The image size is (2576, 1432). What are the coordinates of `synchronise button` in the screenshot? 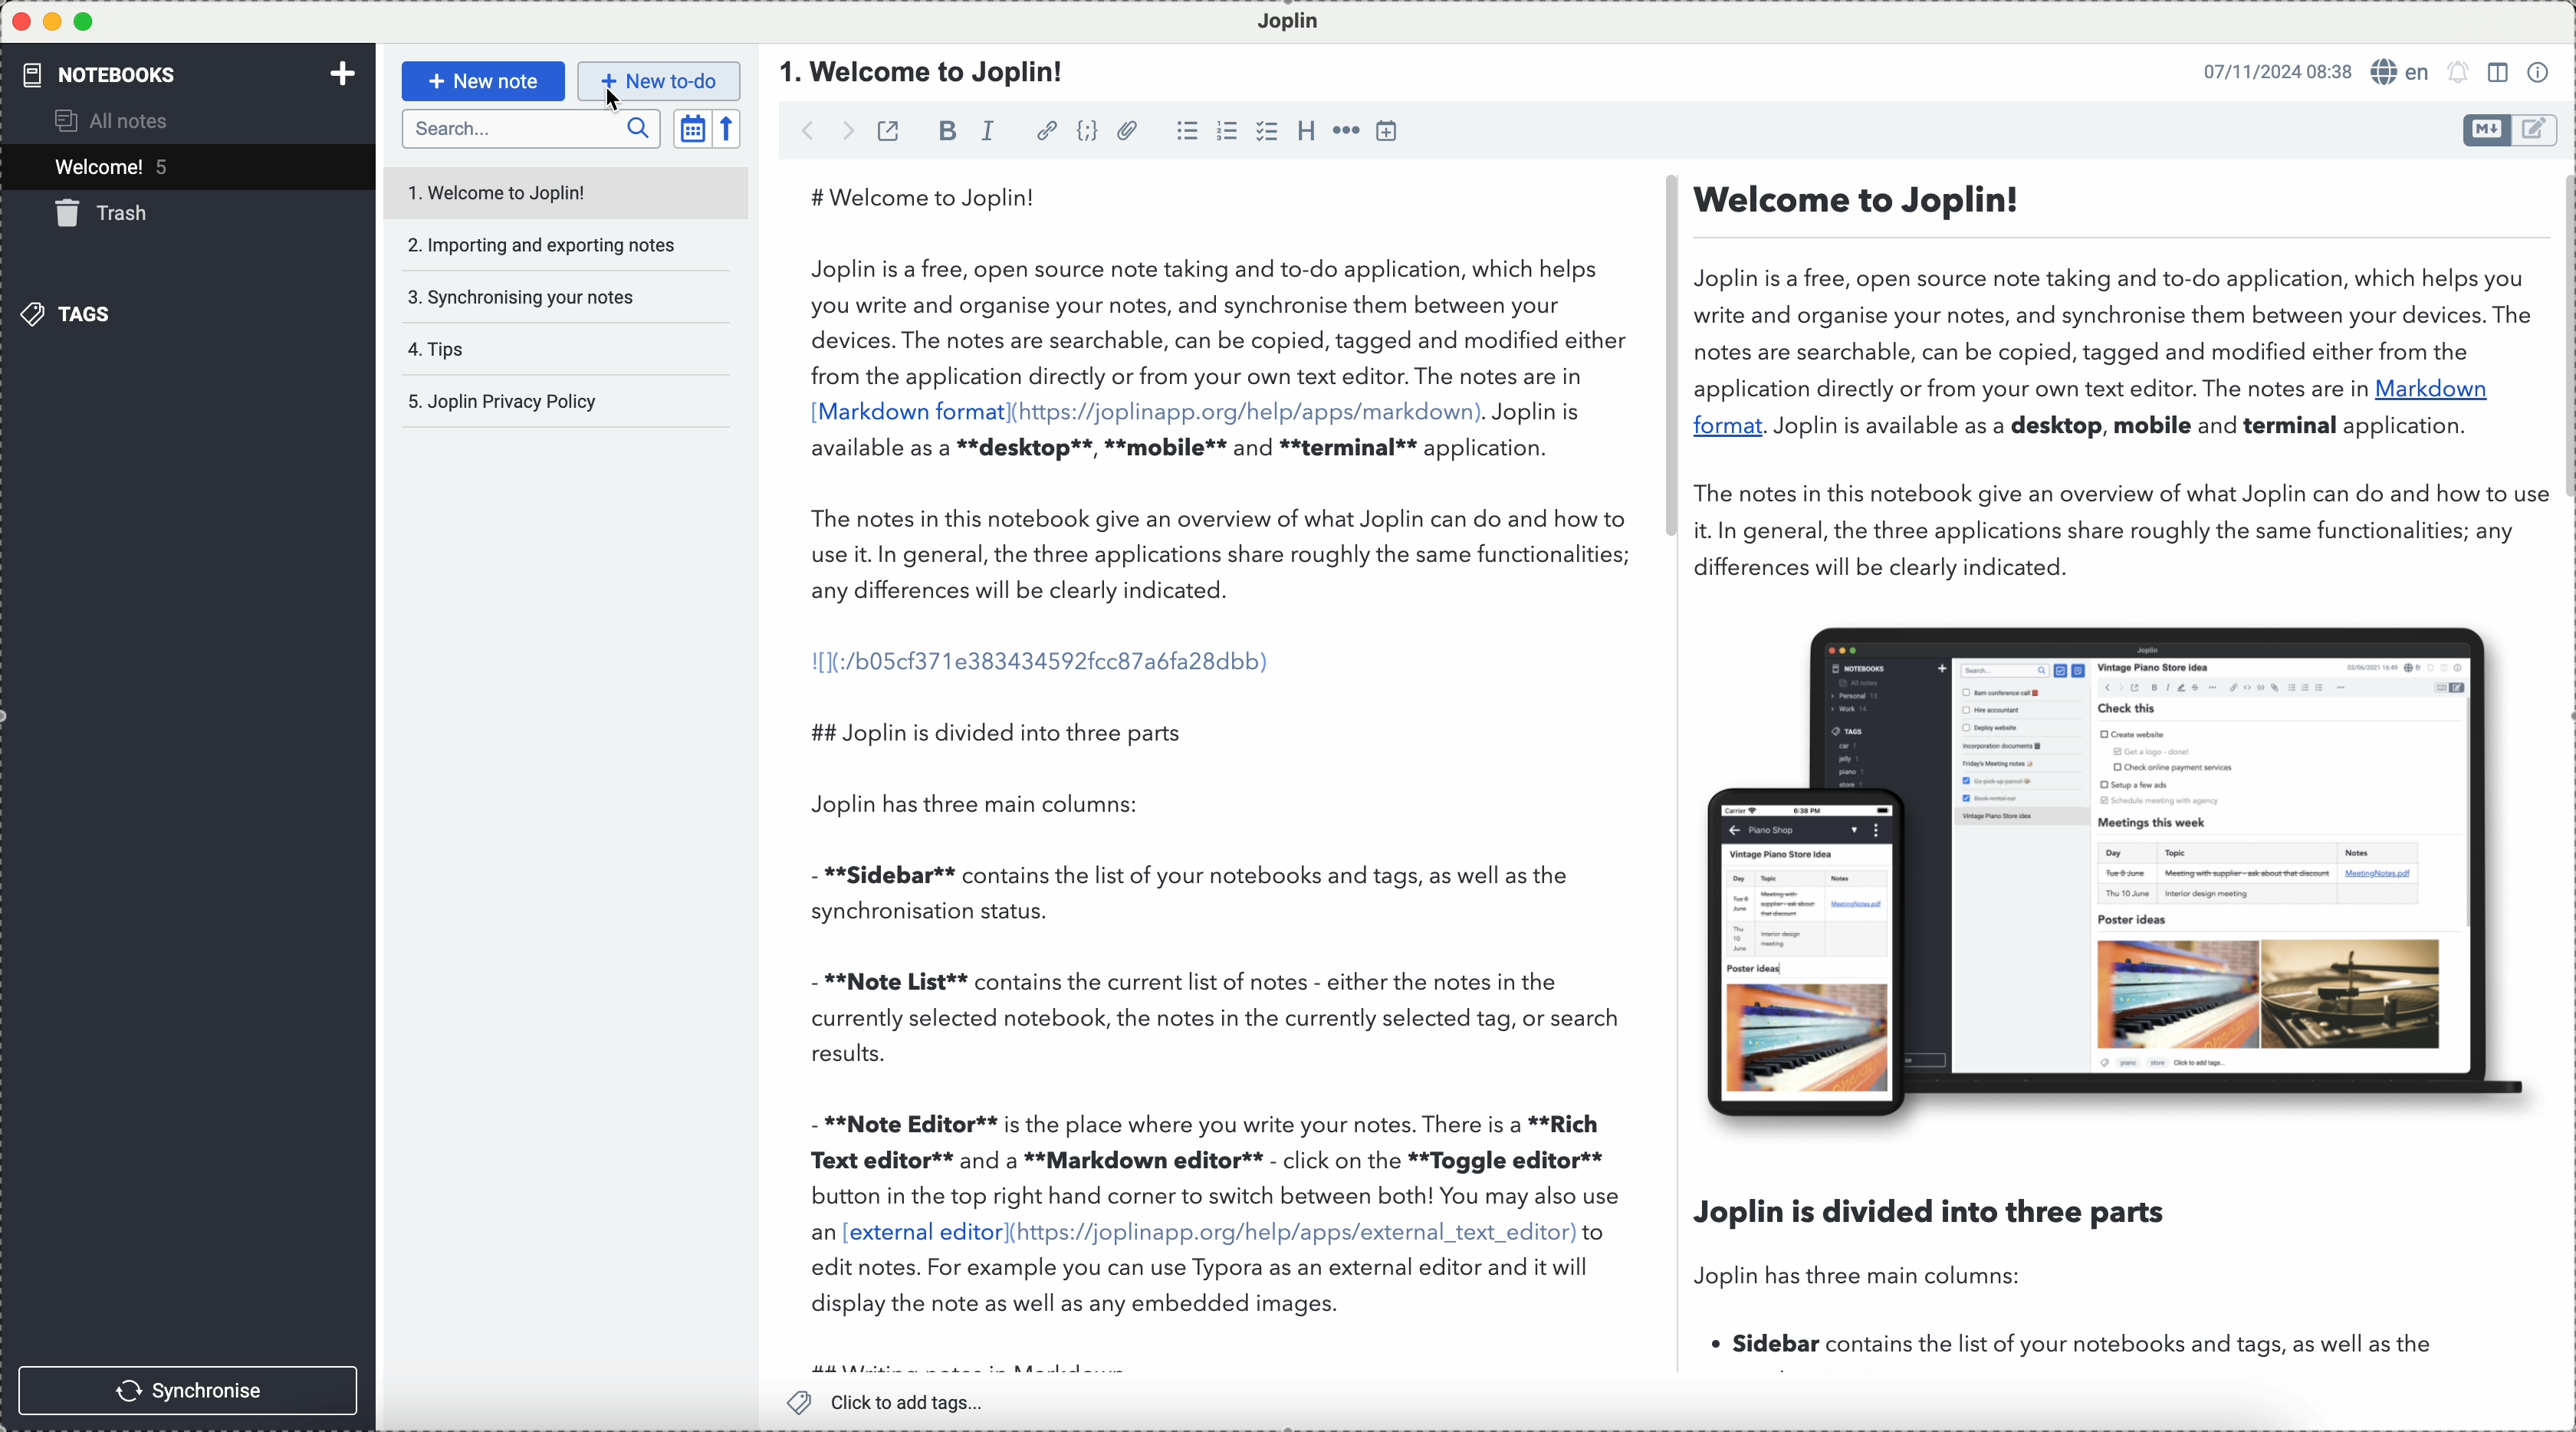 It's located at (187, 1391).